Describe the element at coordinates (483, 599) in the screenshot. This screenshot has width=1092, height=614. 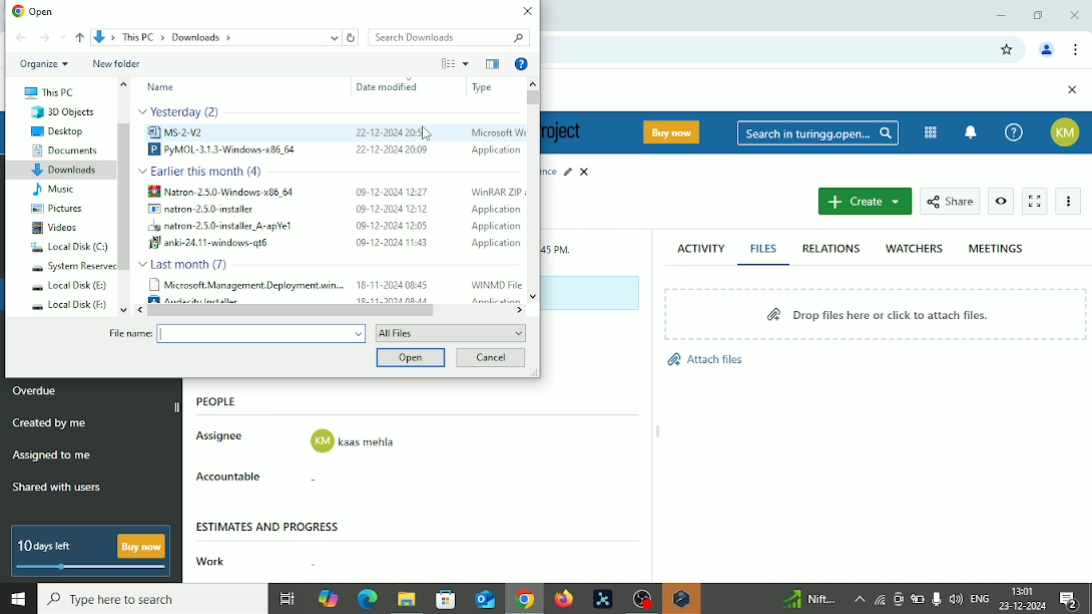
I see `Outlook` at that location.